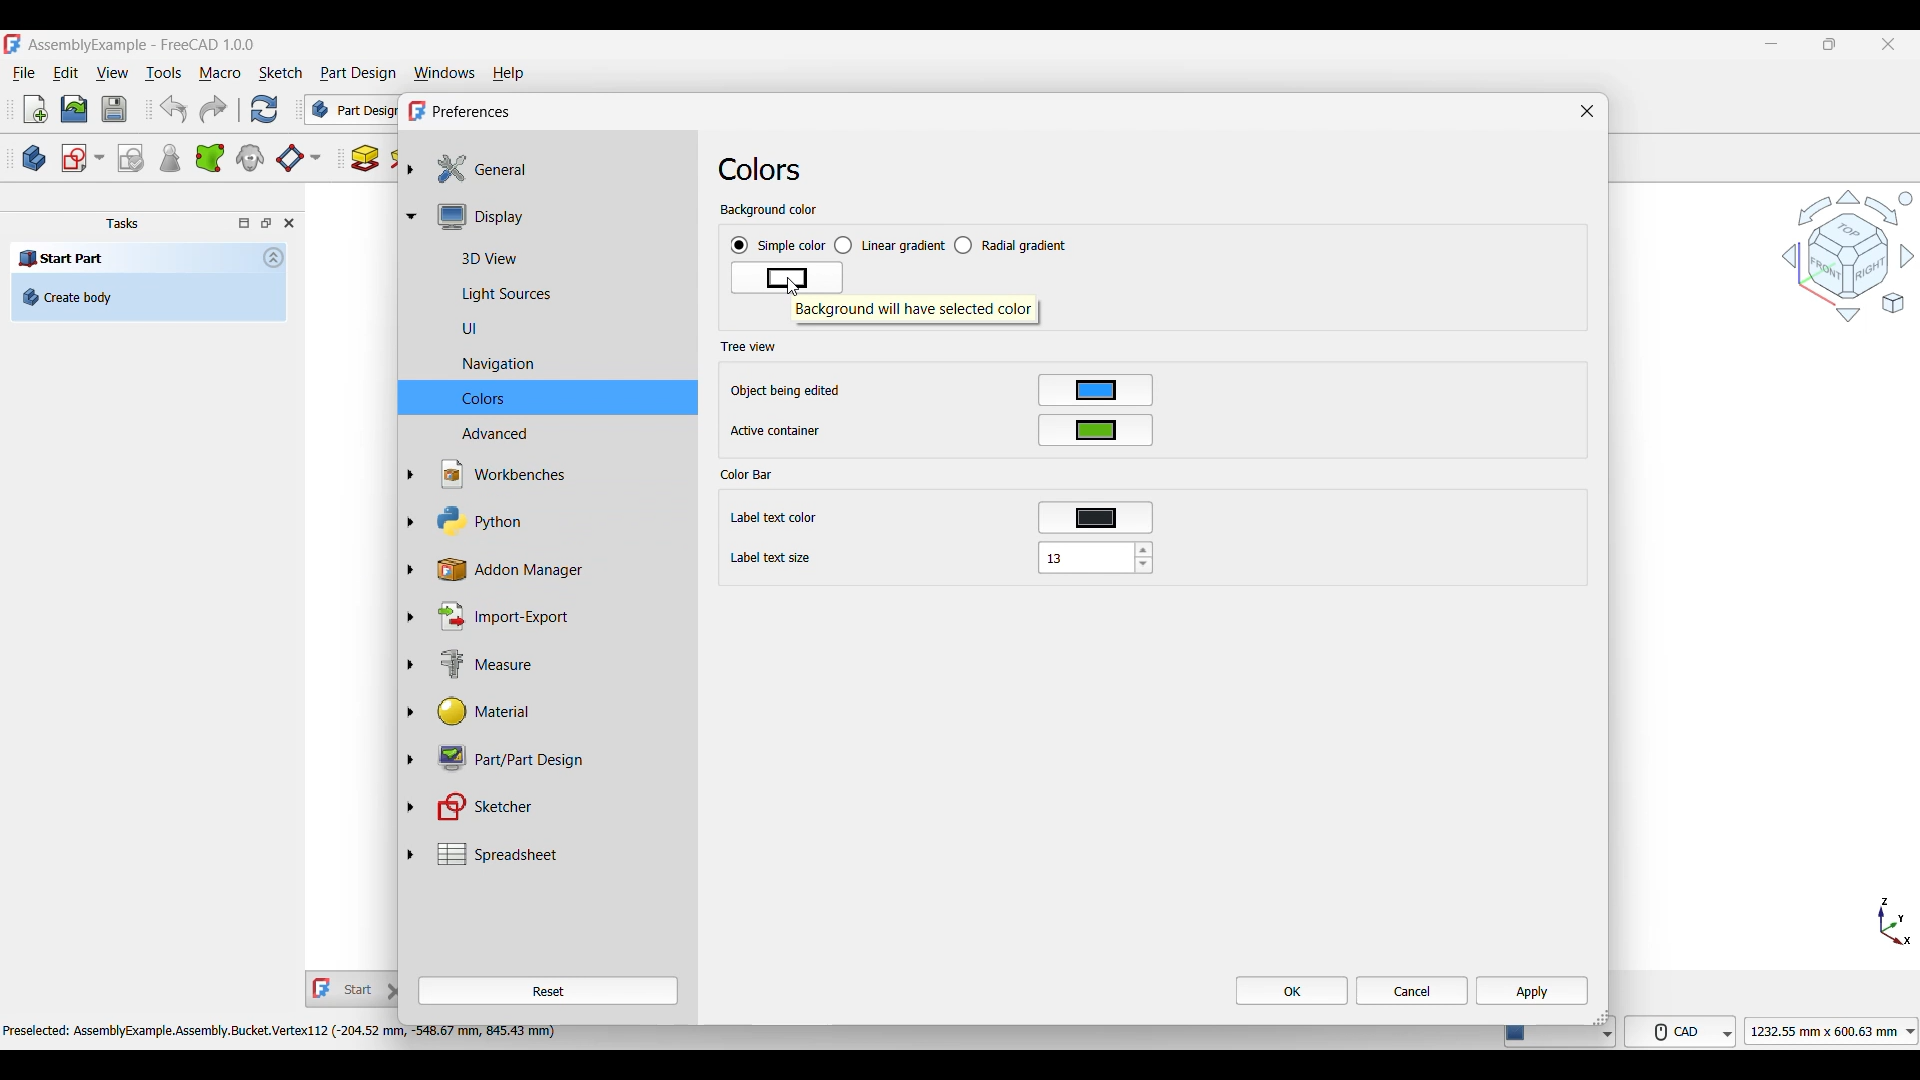  I want to click on Create a sub-object shape binder, so click(210, 158).